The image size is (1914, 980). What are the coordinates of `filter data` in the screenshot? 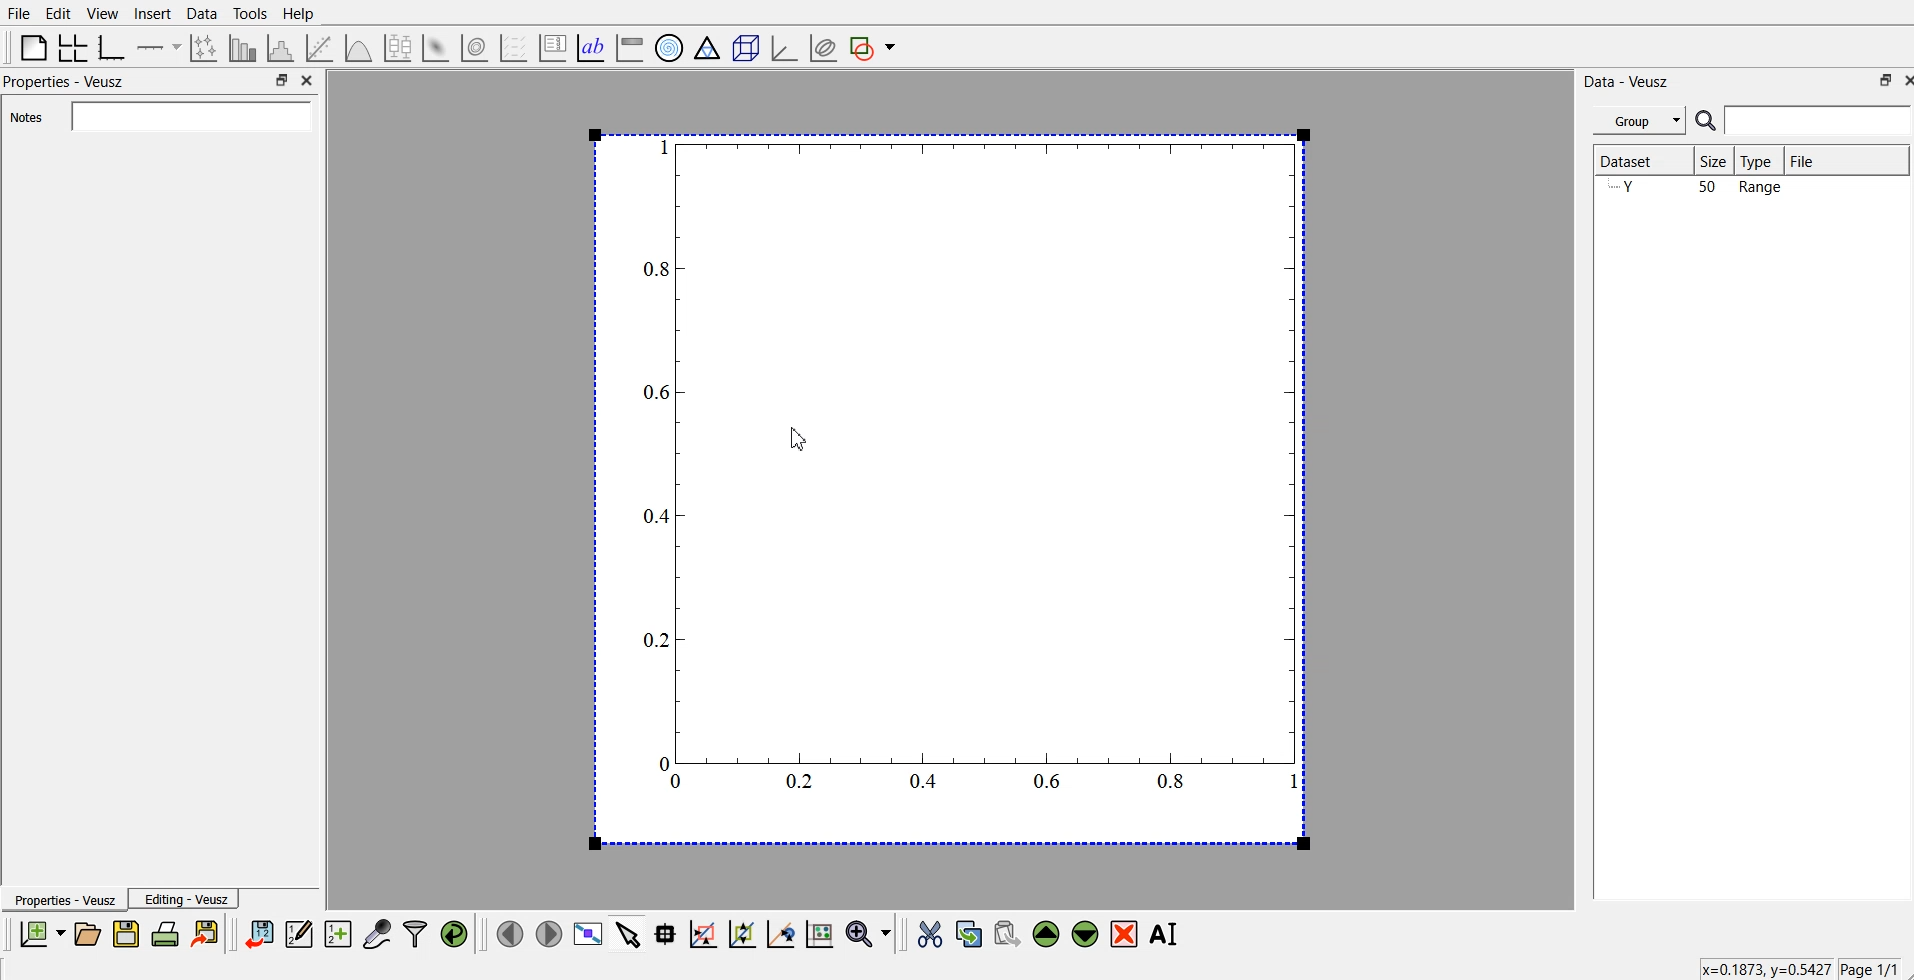 It's located at (415, 934).